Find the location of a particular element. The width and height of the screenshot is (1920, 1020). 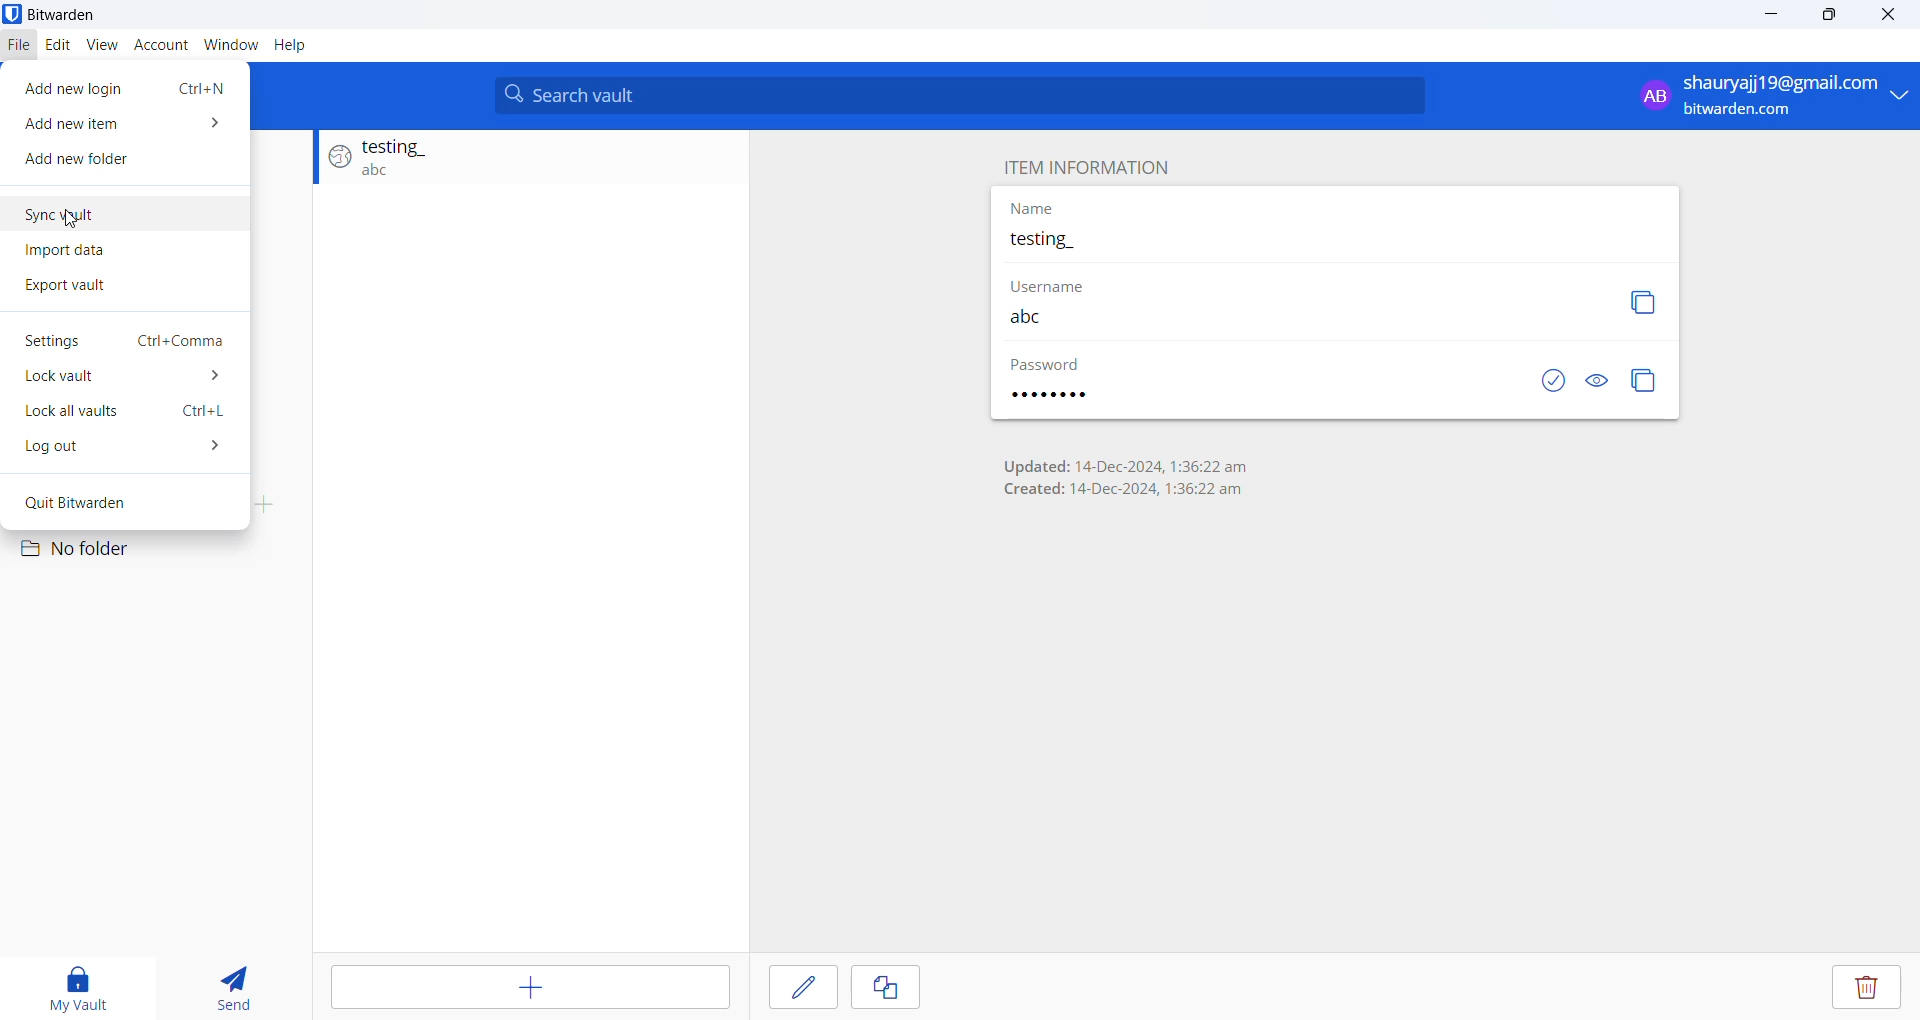

application logo is located at coordinates (12, 14).